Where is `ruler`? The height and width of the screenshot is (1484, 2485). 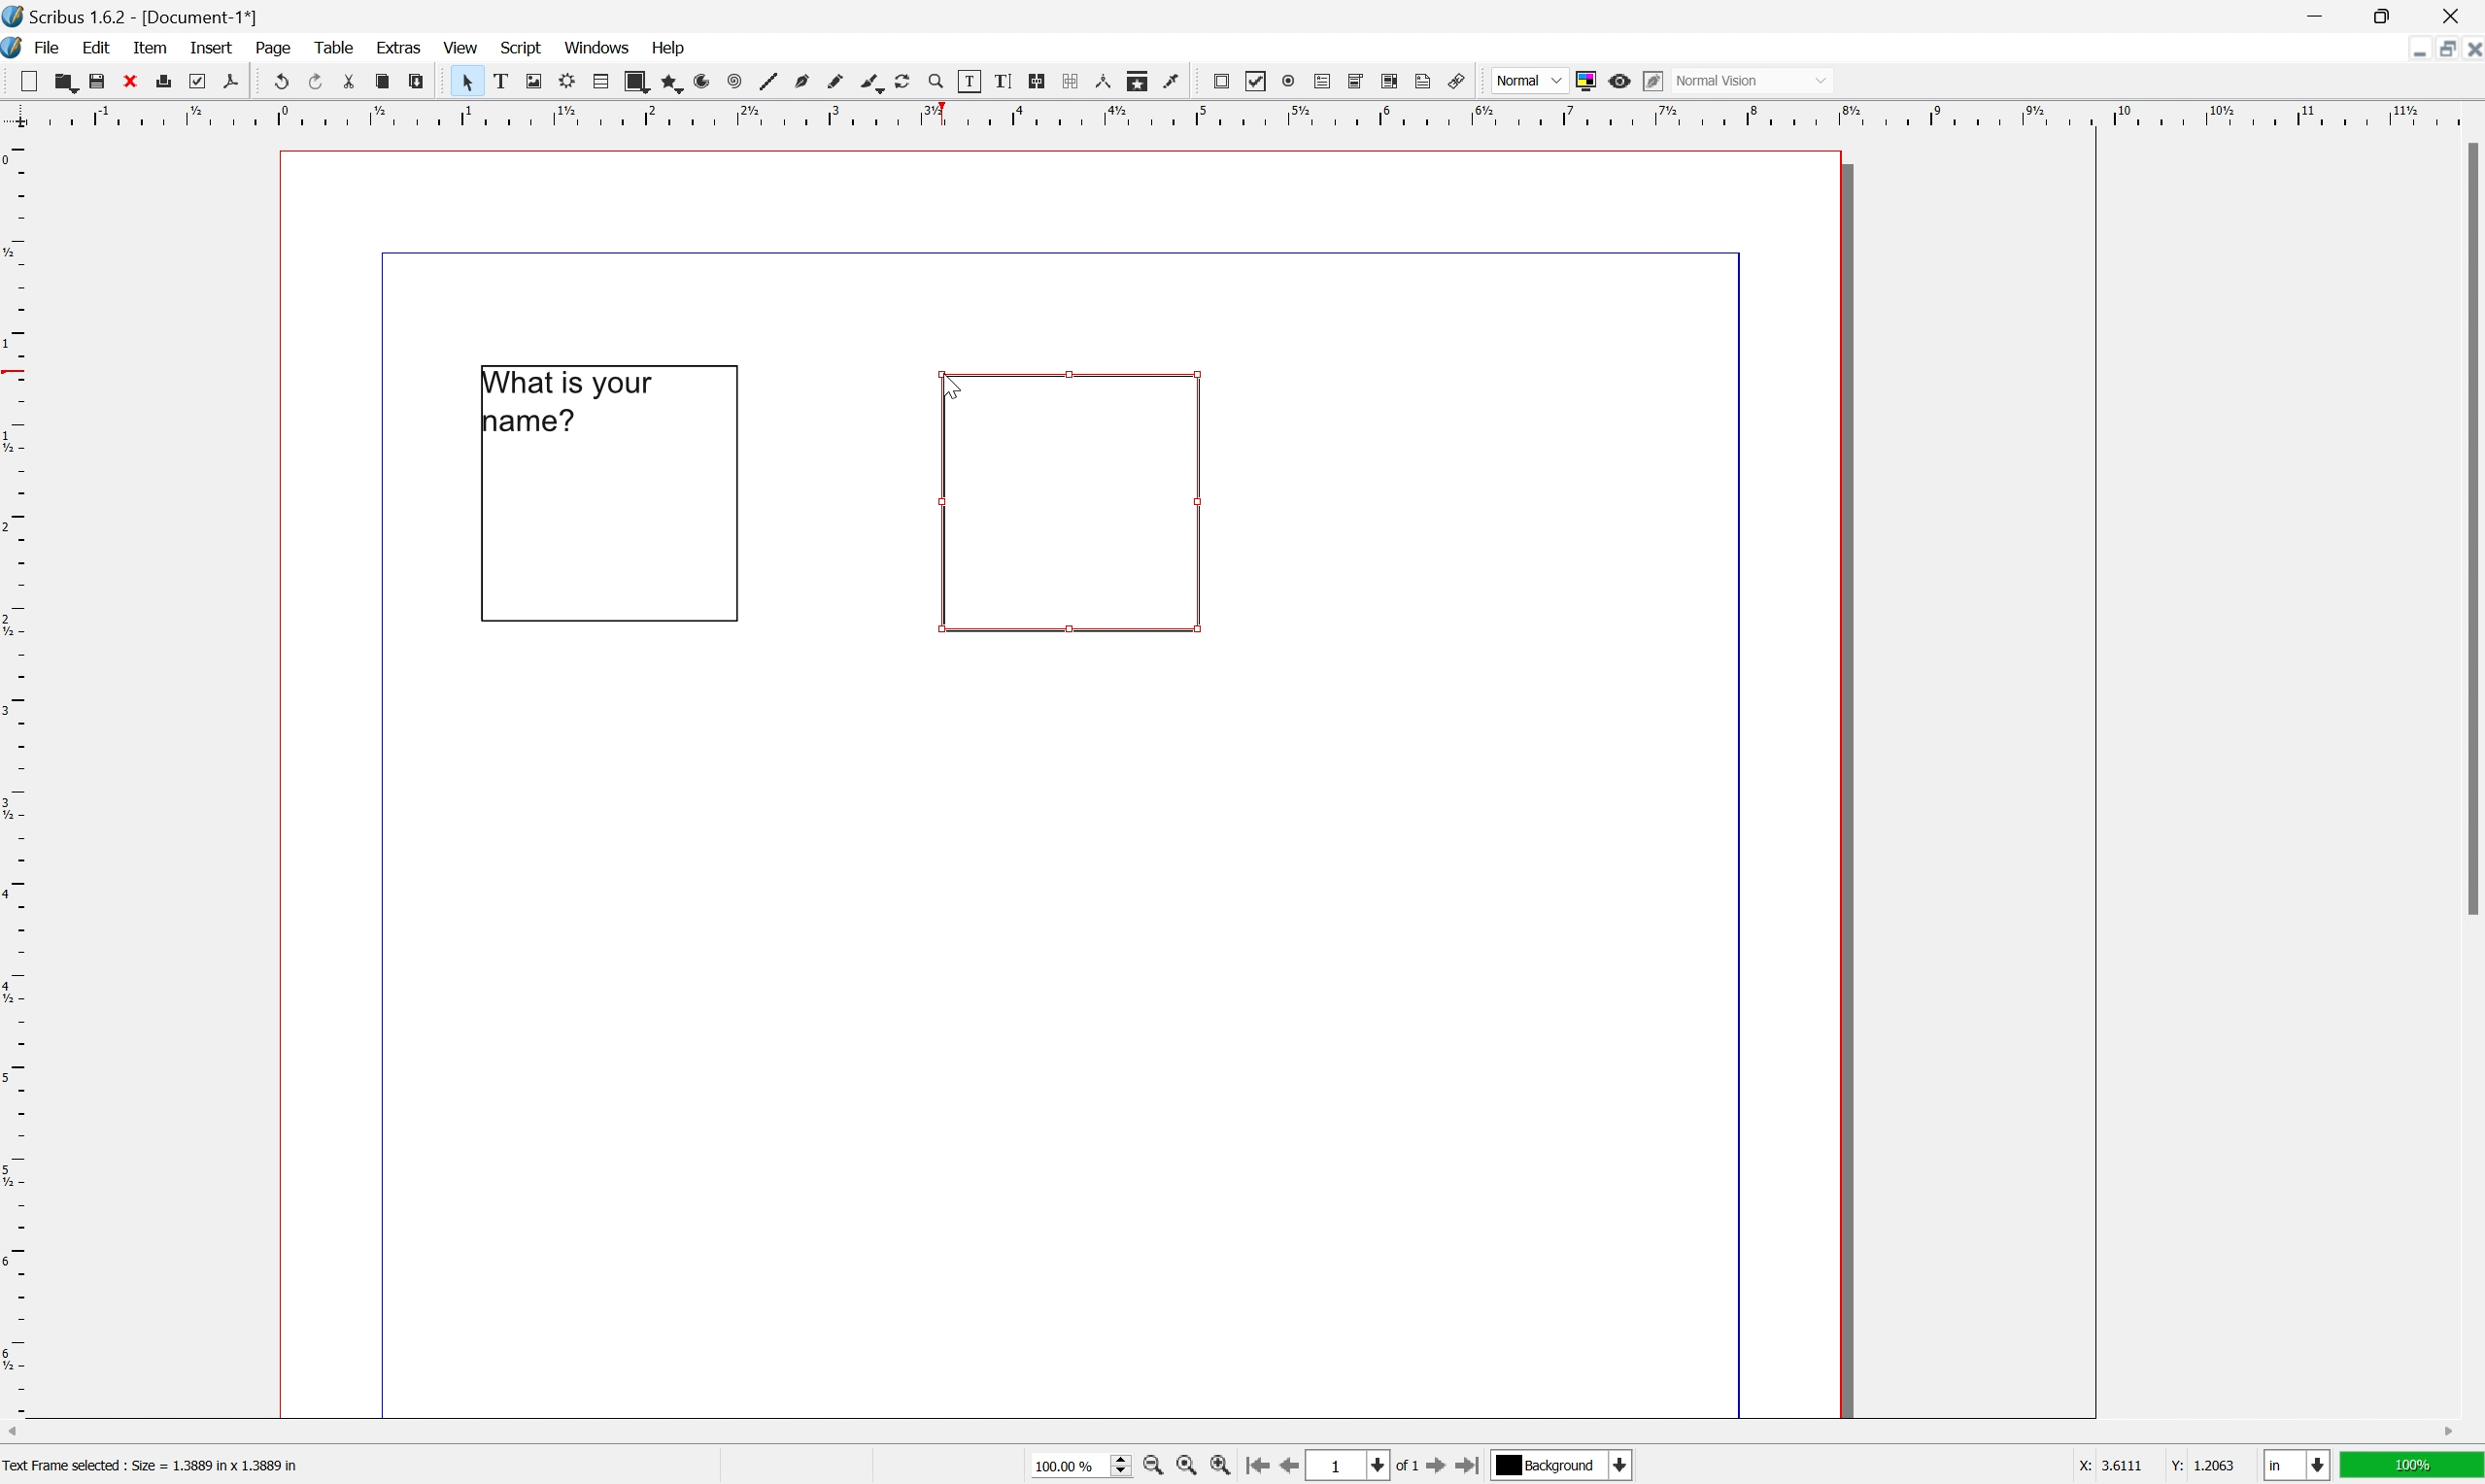
ruler is located at coordinates (16, 774).